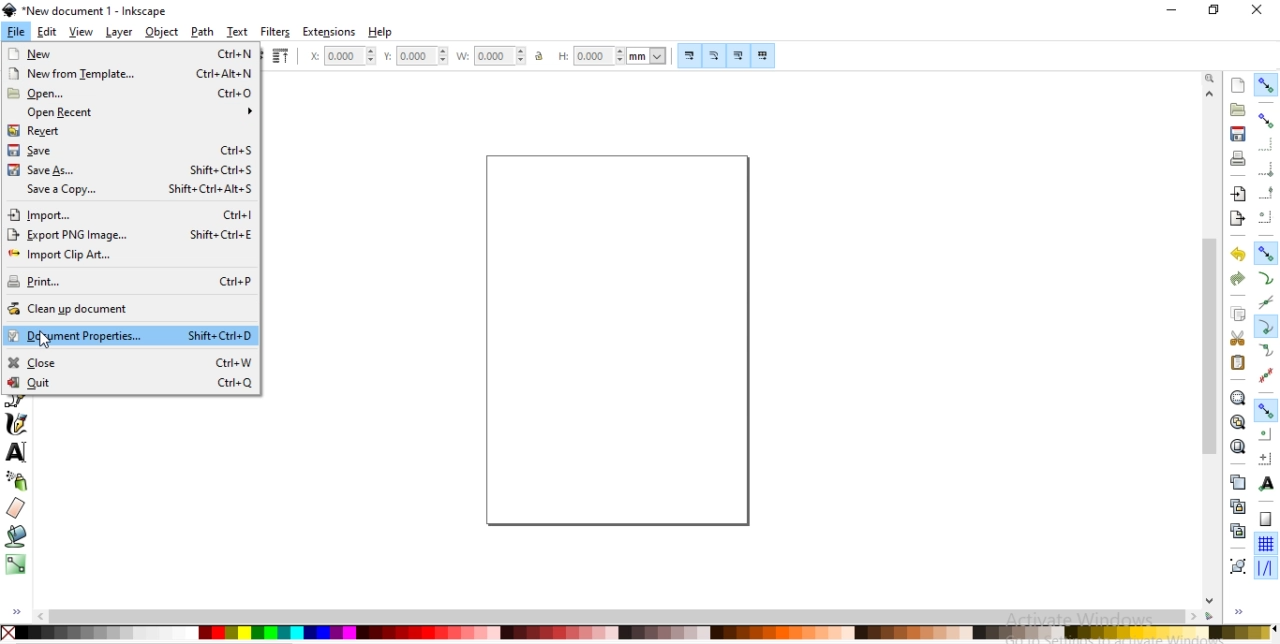  Describe the element at coordinates (1264, 375) in the screenshot. I see `snap midpoints of line segments` at that location.